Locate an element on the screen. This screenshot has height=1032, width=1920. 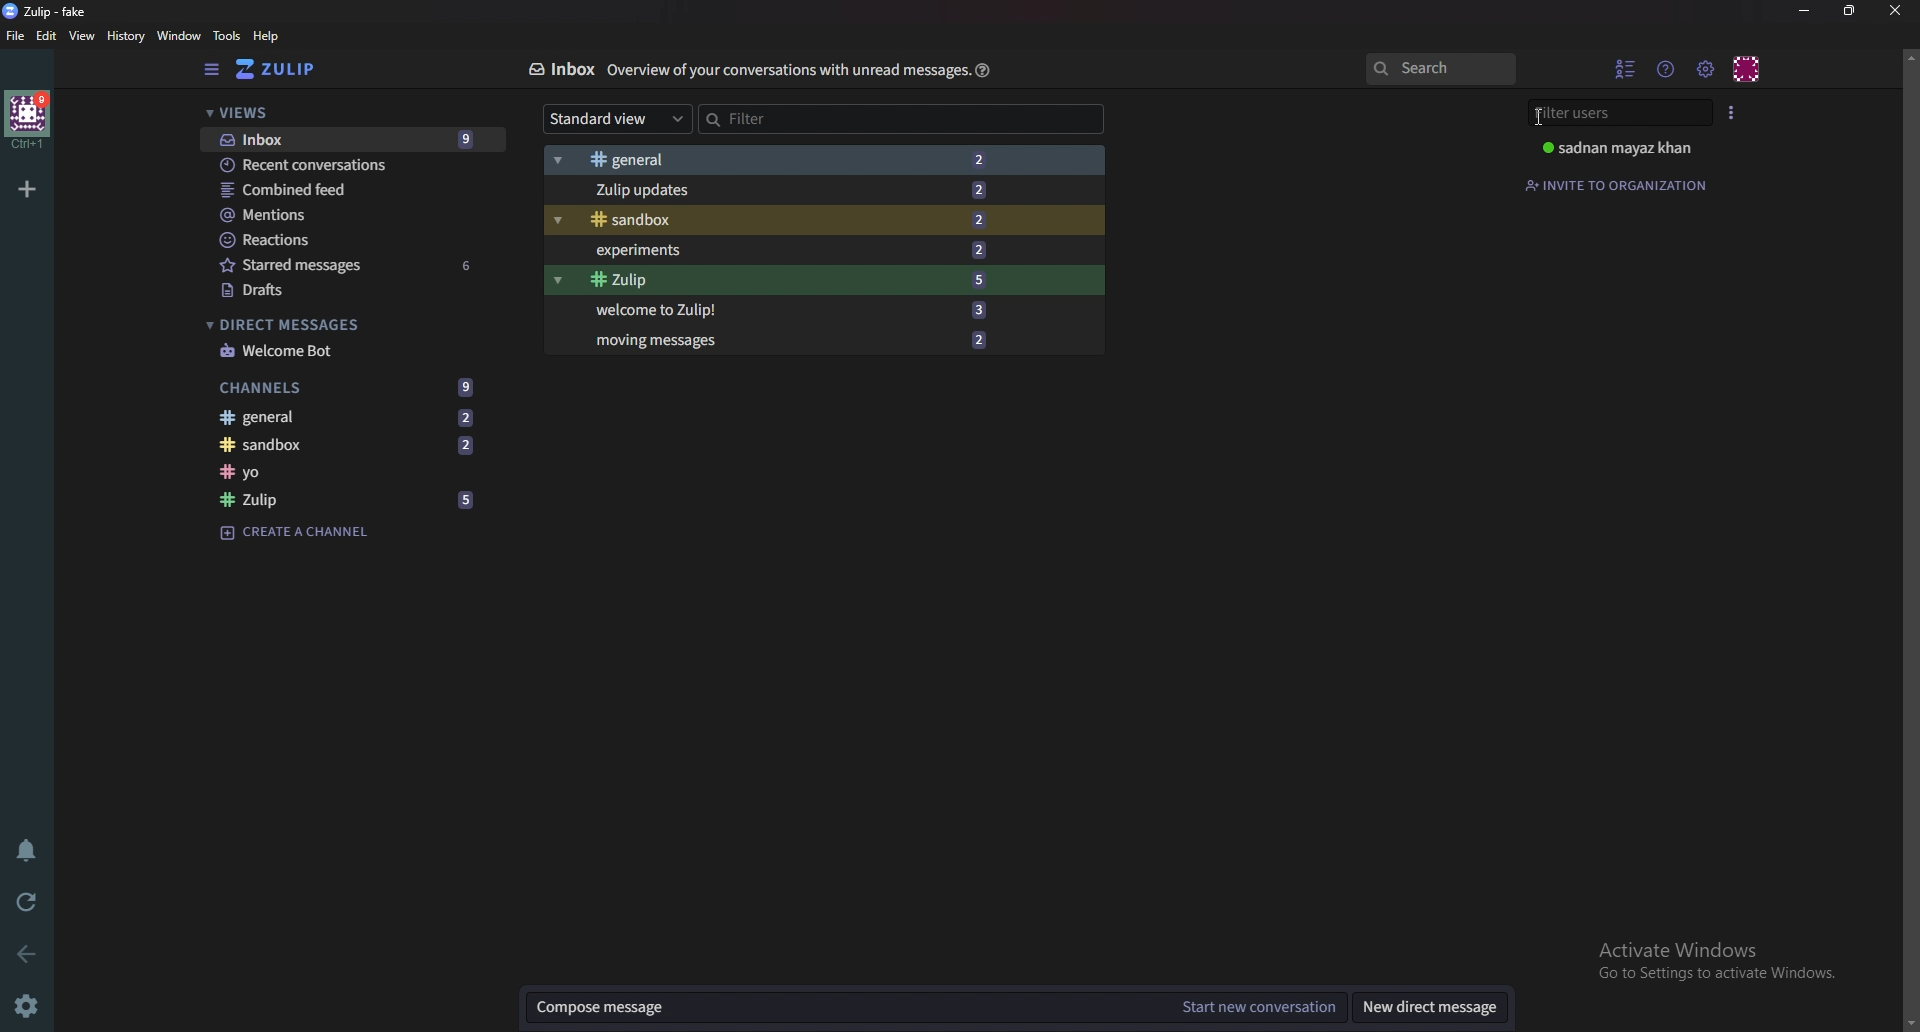
Personal menu is located at coordinates (1746, 70).